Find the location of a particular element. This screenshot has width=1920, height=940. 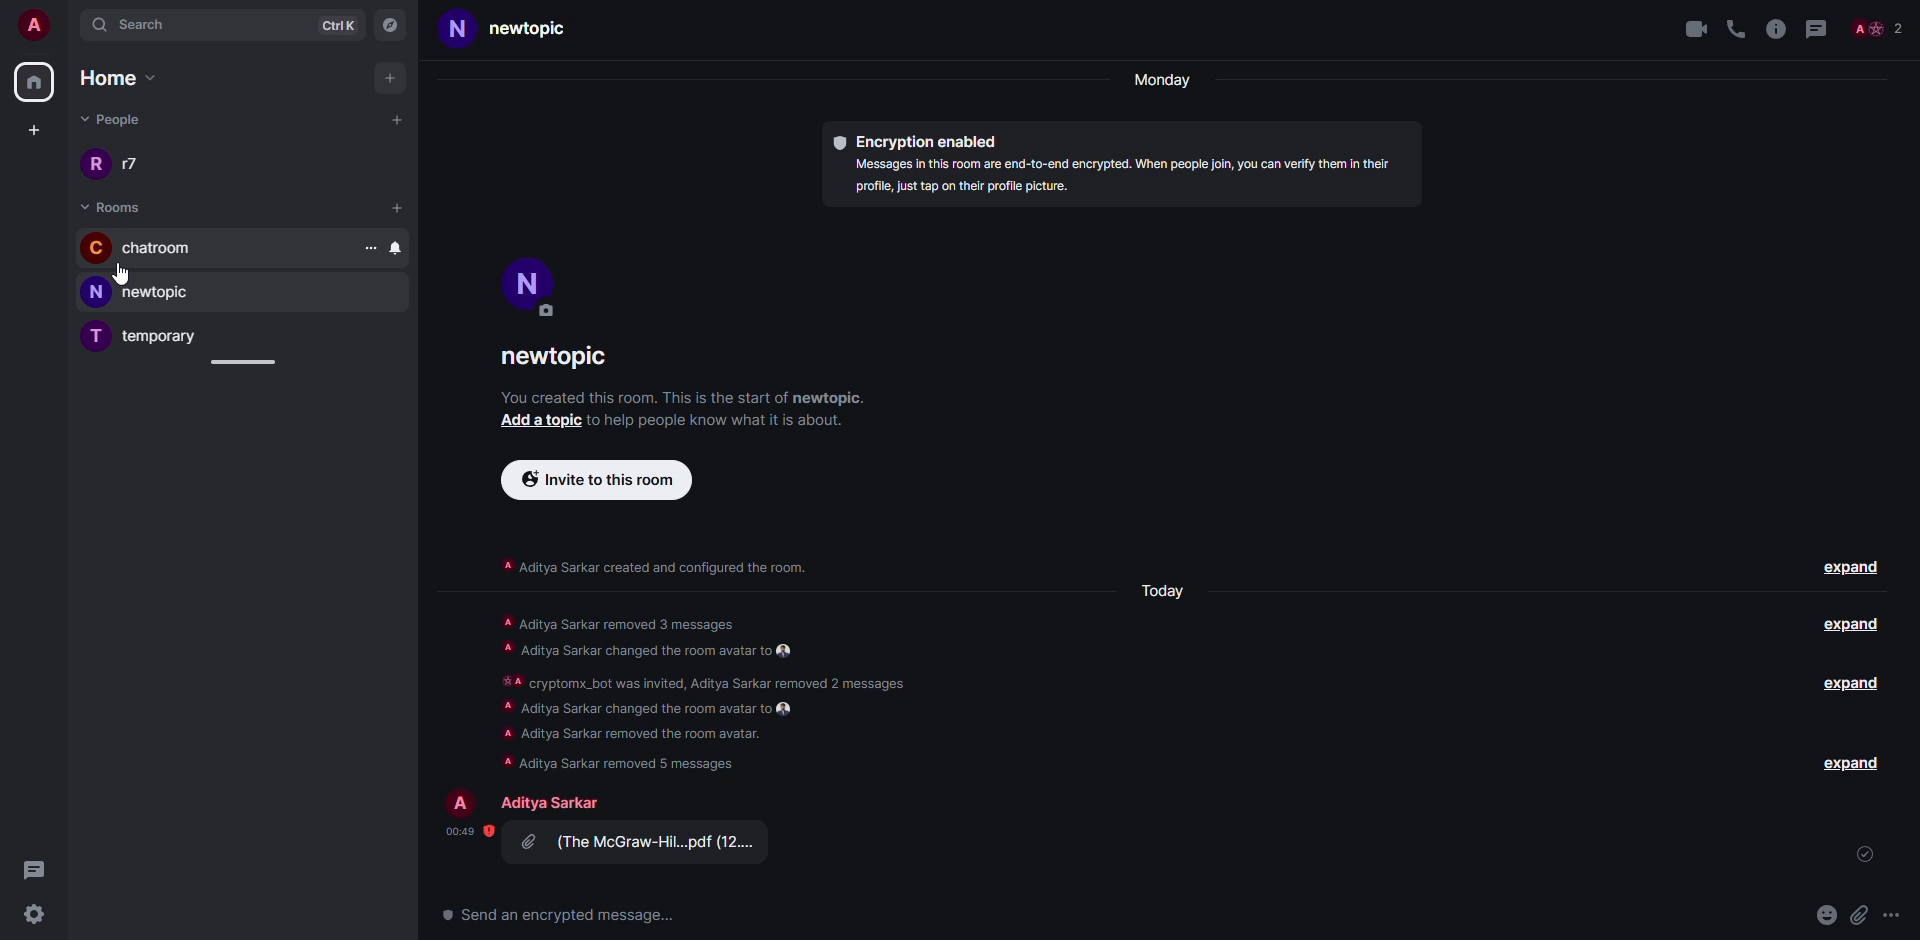

adjust is located at coordinates (237, 360).